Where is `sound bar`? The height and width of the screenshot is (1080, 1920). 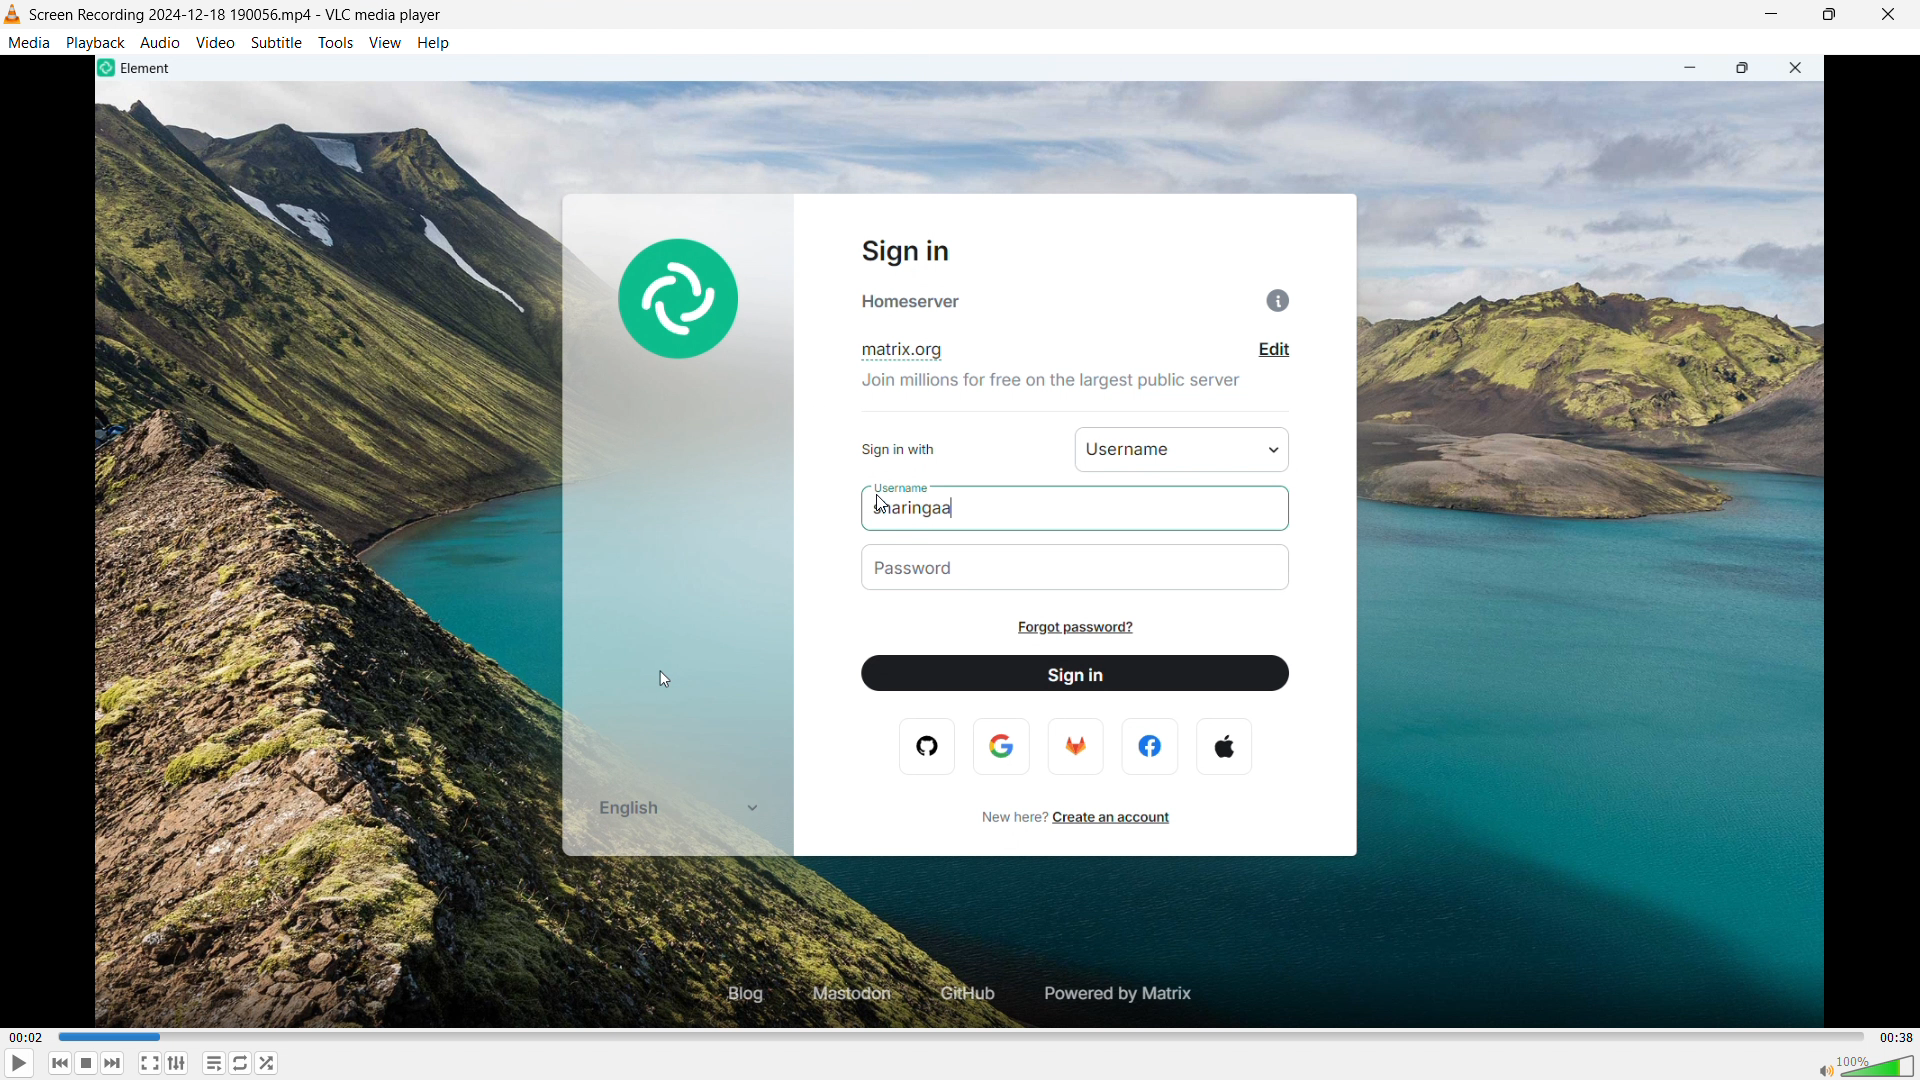
sound bar is located at coordinates (1864, 1067).